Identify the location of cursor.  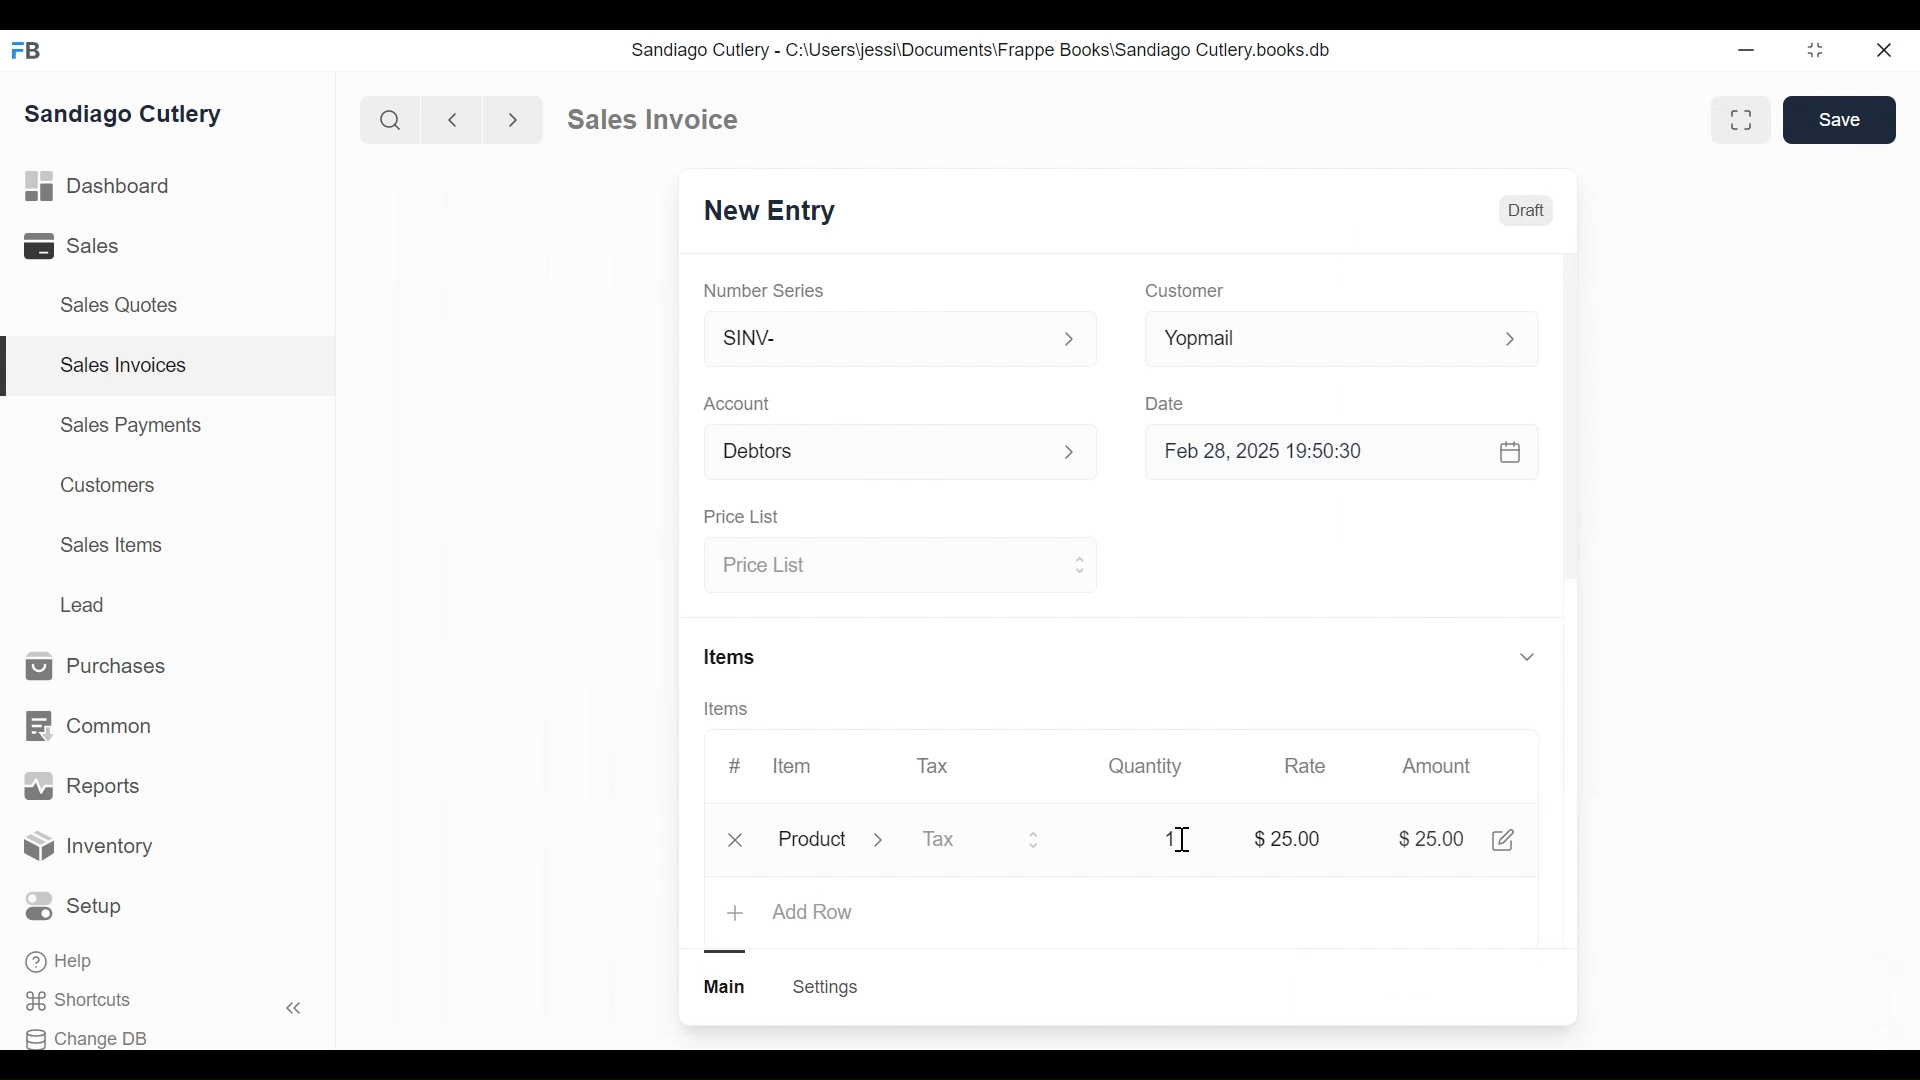
(1180, 840).